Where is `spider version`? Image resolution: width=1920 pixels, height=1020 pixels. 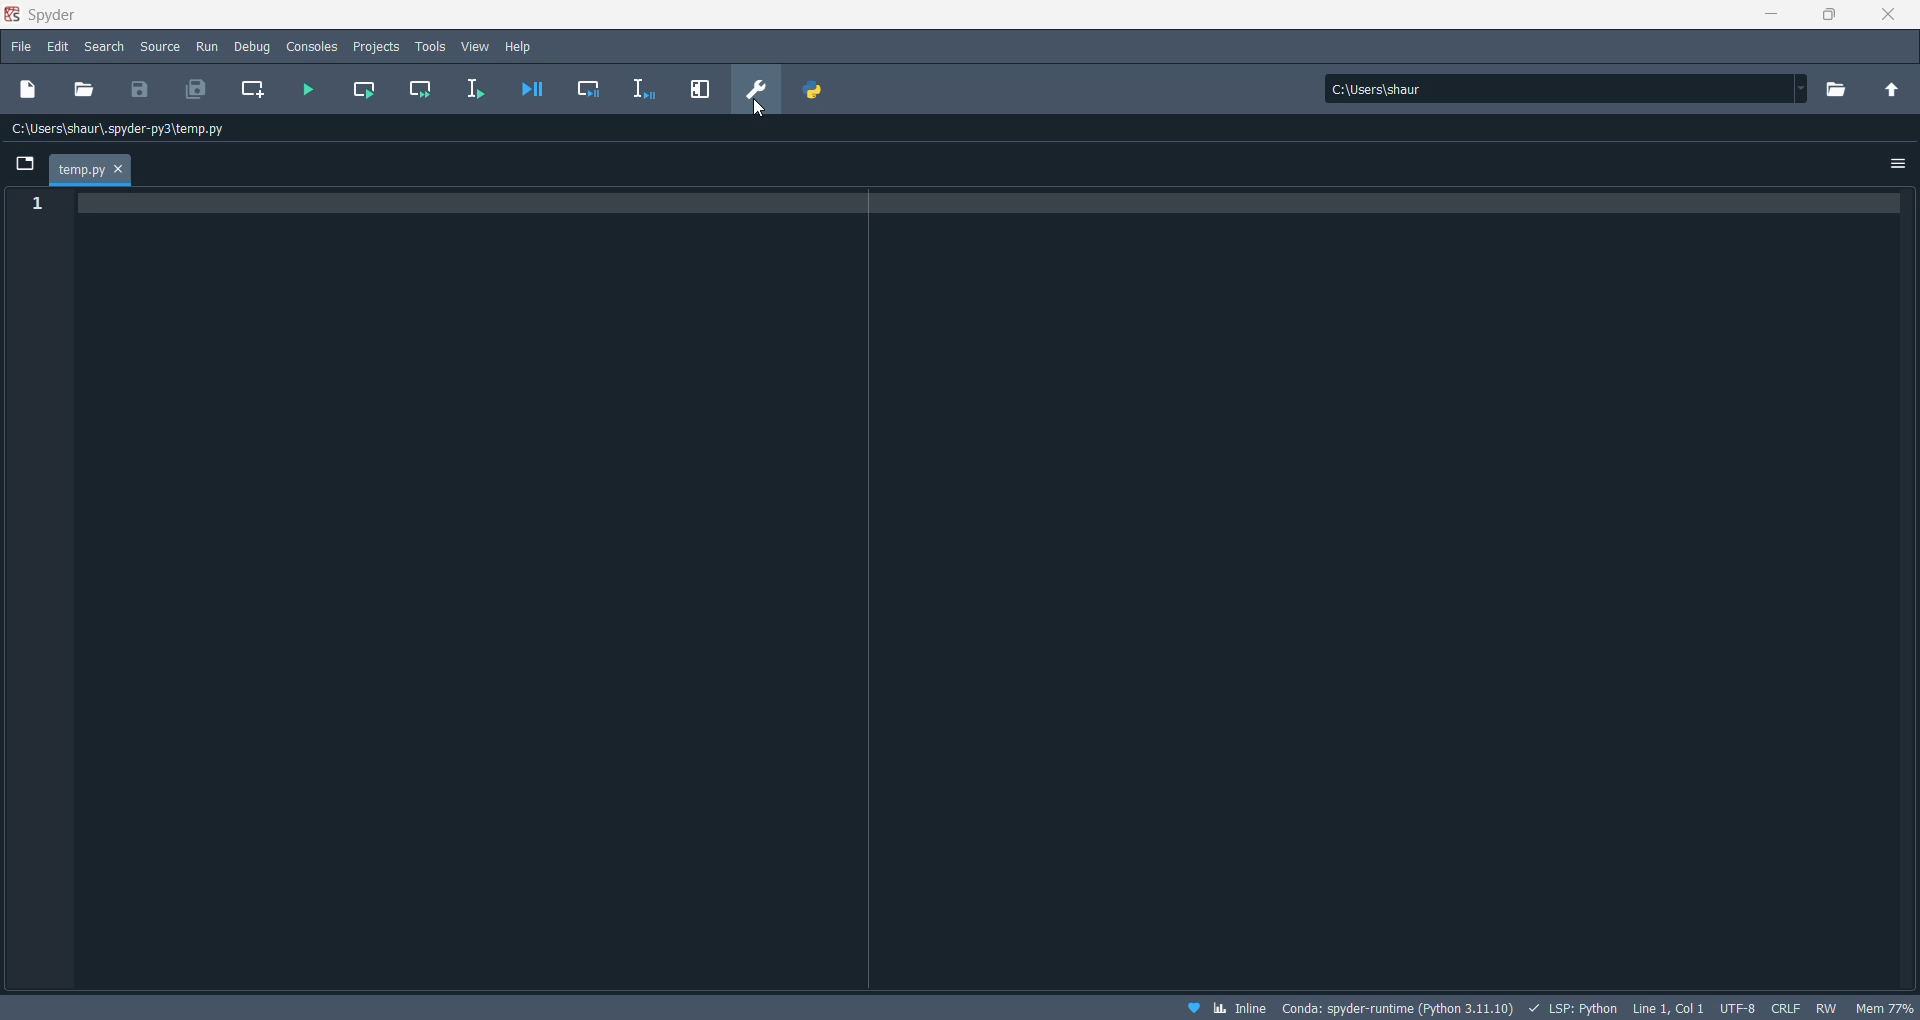
spider version is located at coordinates (1395, 1005).